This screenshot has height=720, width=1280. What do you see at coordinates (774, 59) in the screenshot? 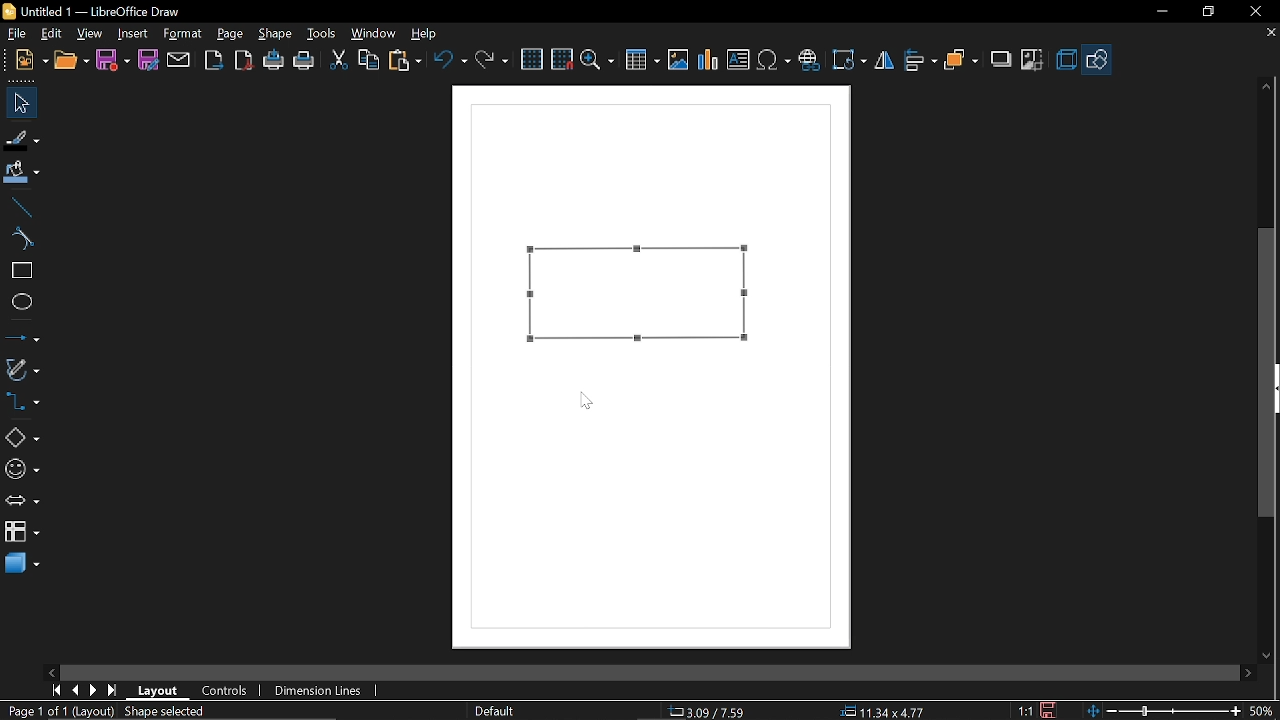
I see `insert symbol` at bounding box center [774, 59].